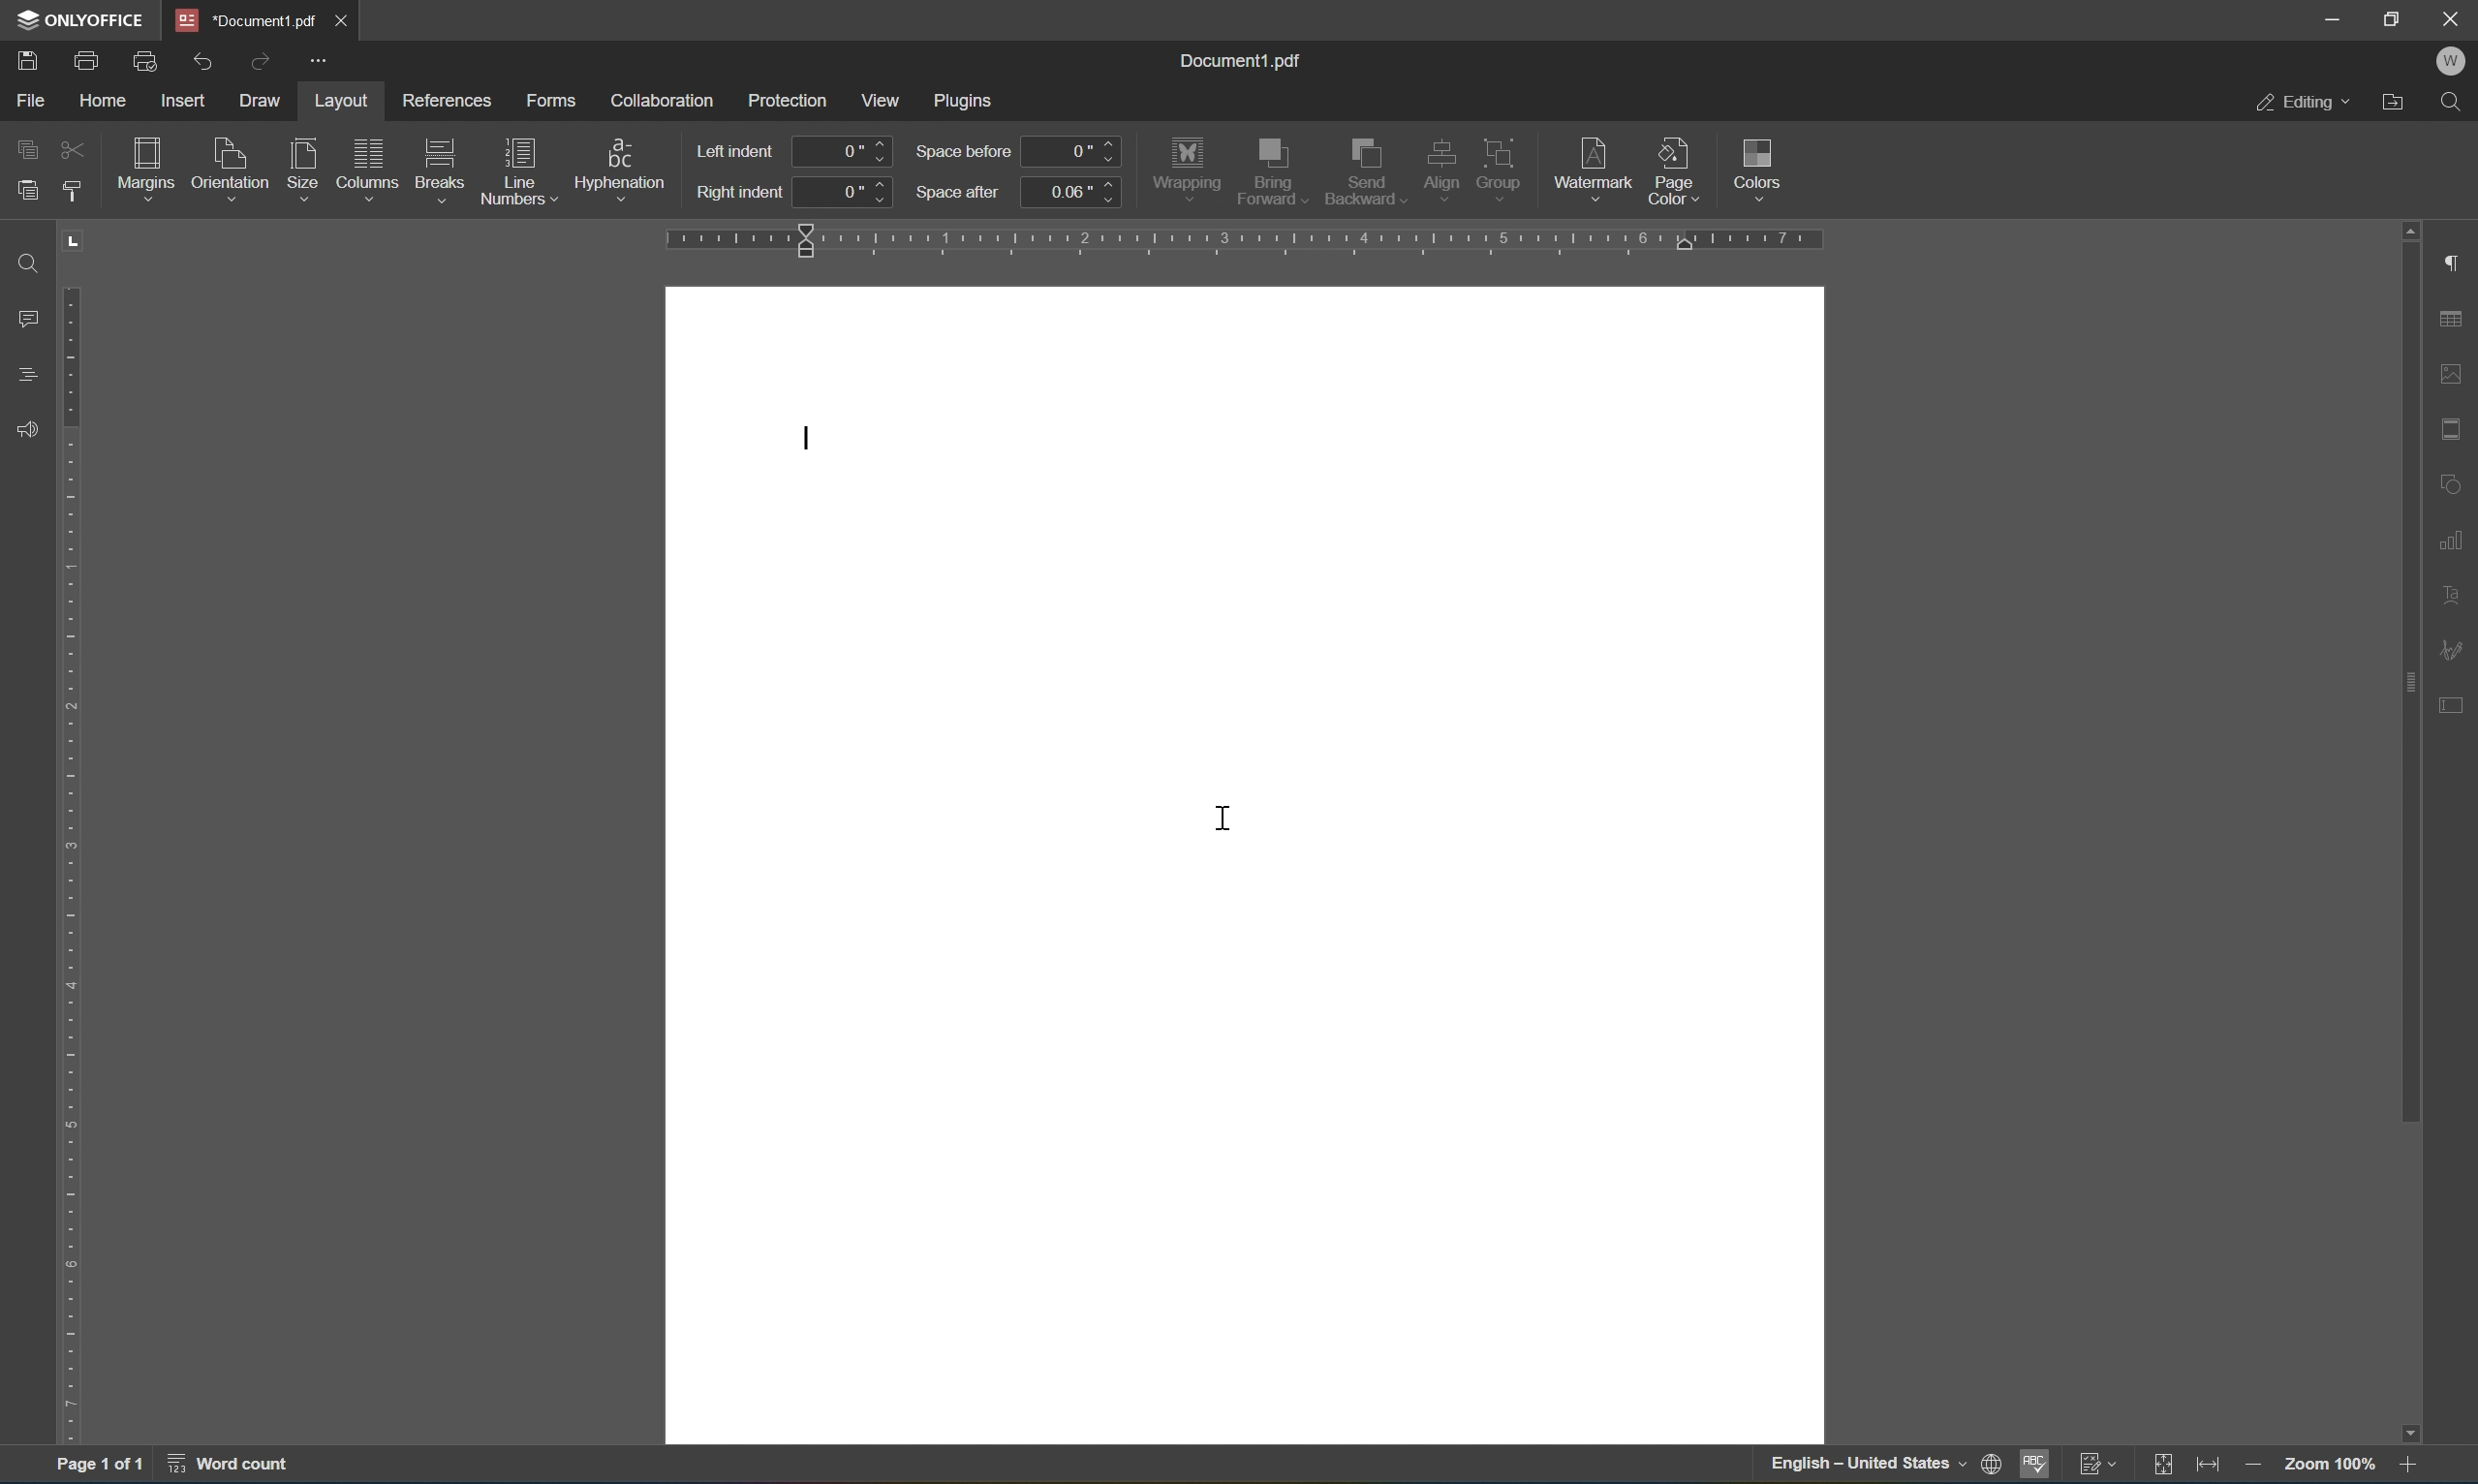  I want to click on scroll bar, so click(2404, 831).